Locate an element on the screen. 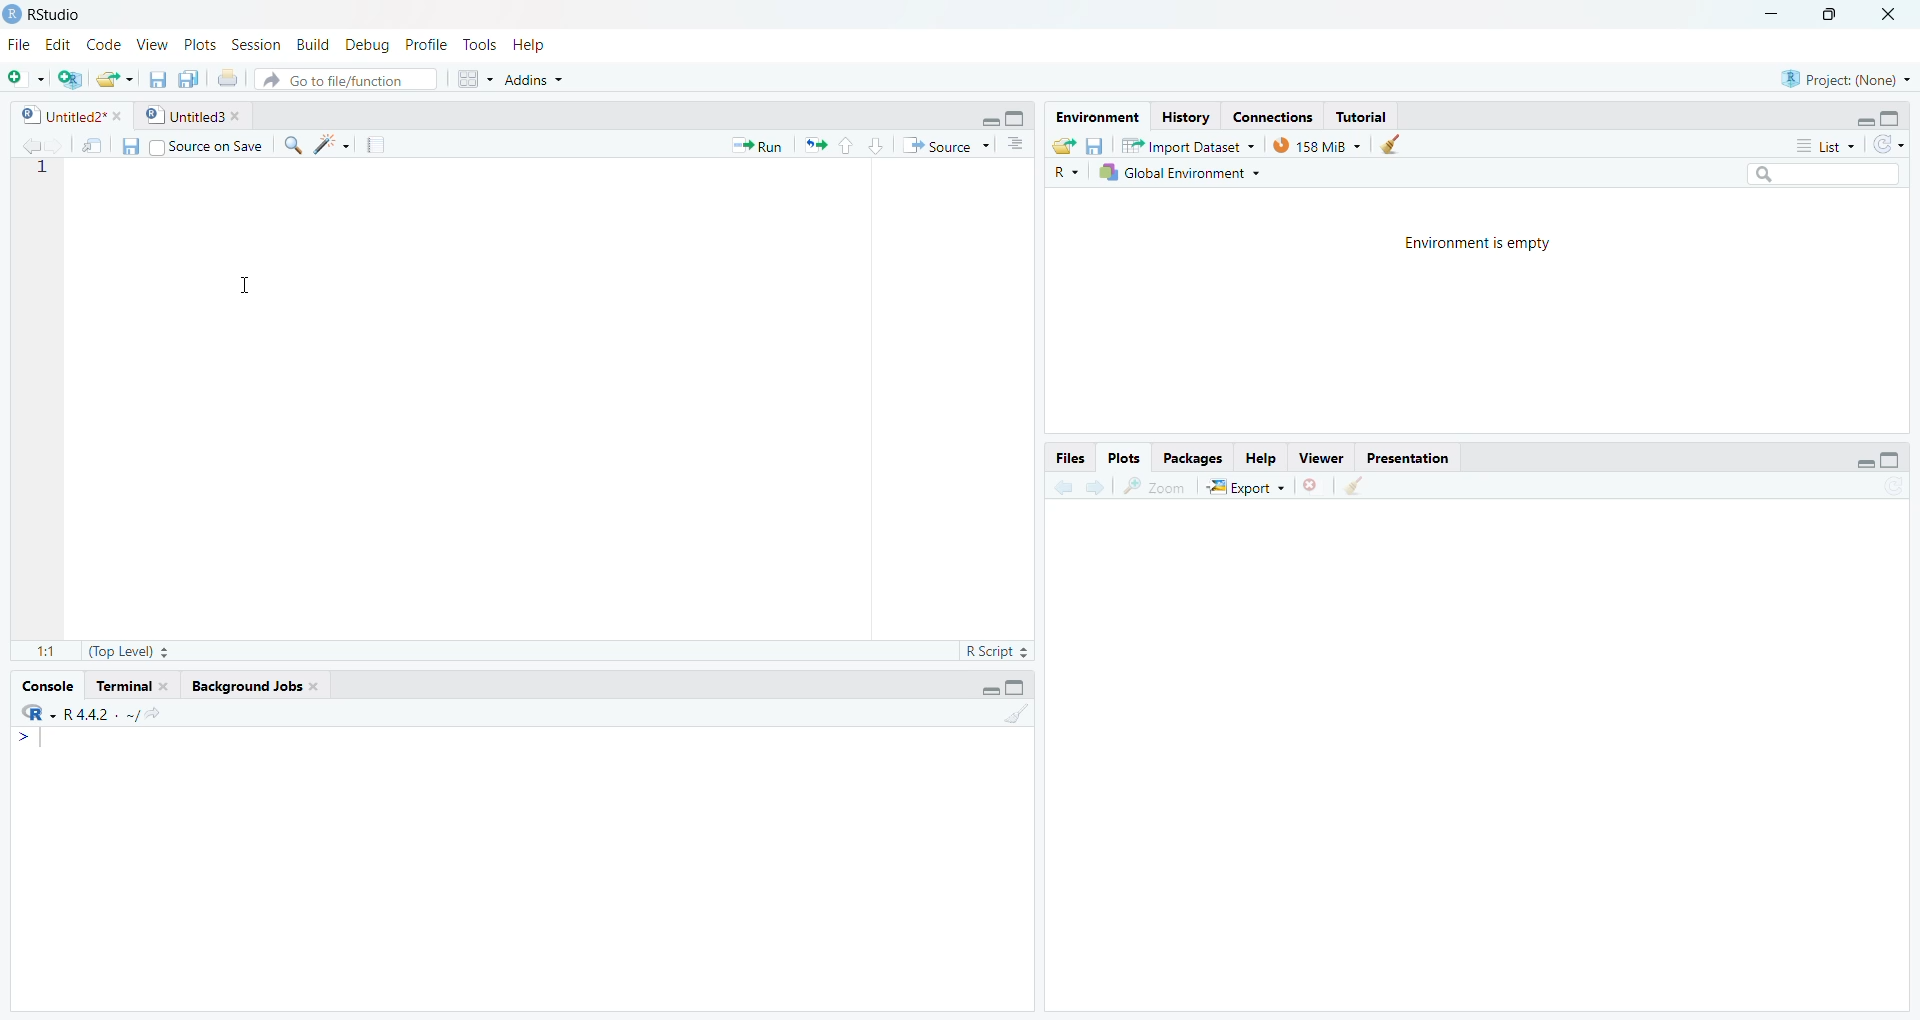 The image size is (1920, 1020). 11 is located at coordinates (38, 647).